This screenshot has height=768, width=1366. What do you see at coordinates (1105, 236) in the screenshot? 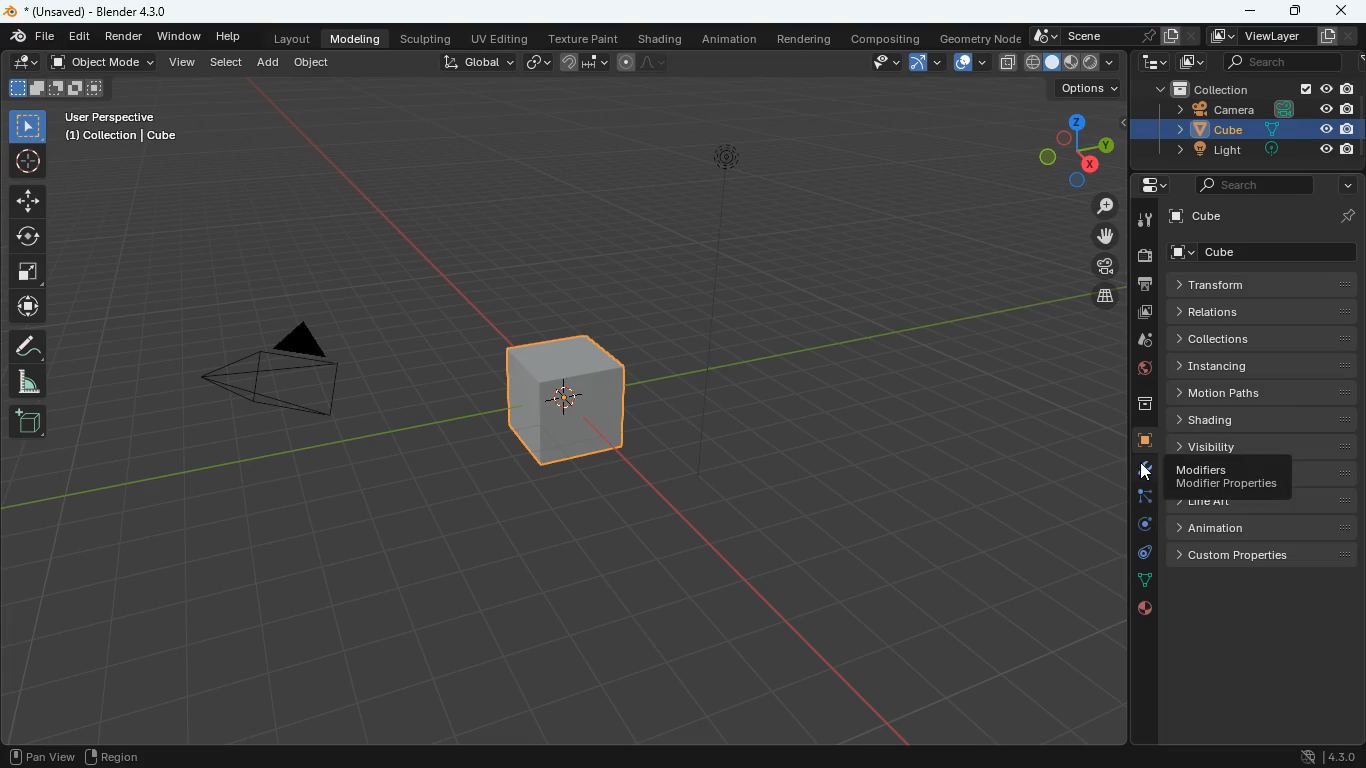
I see `move` at bounding box center [1105, 236].